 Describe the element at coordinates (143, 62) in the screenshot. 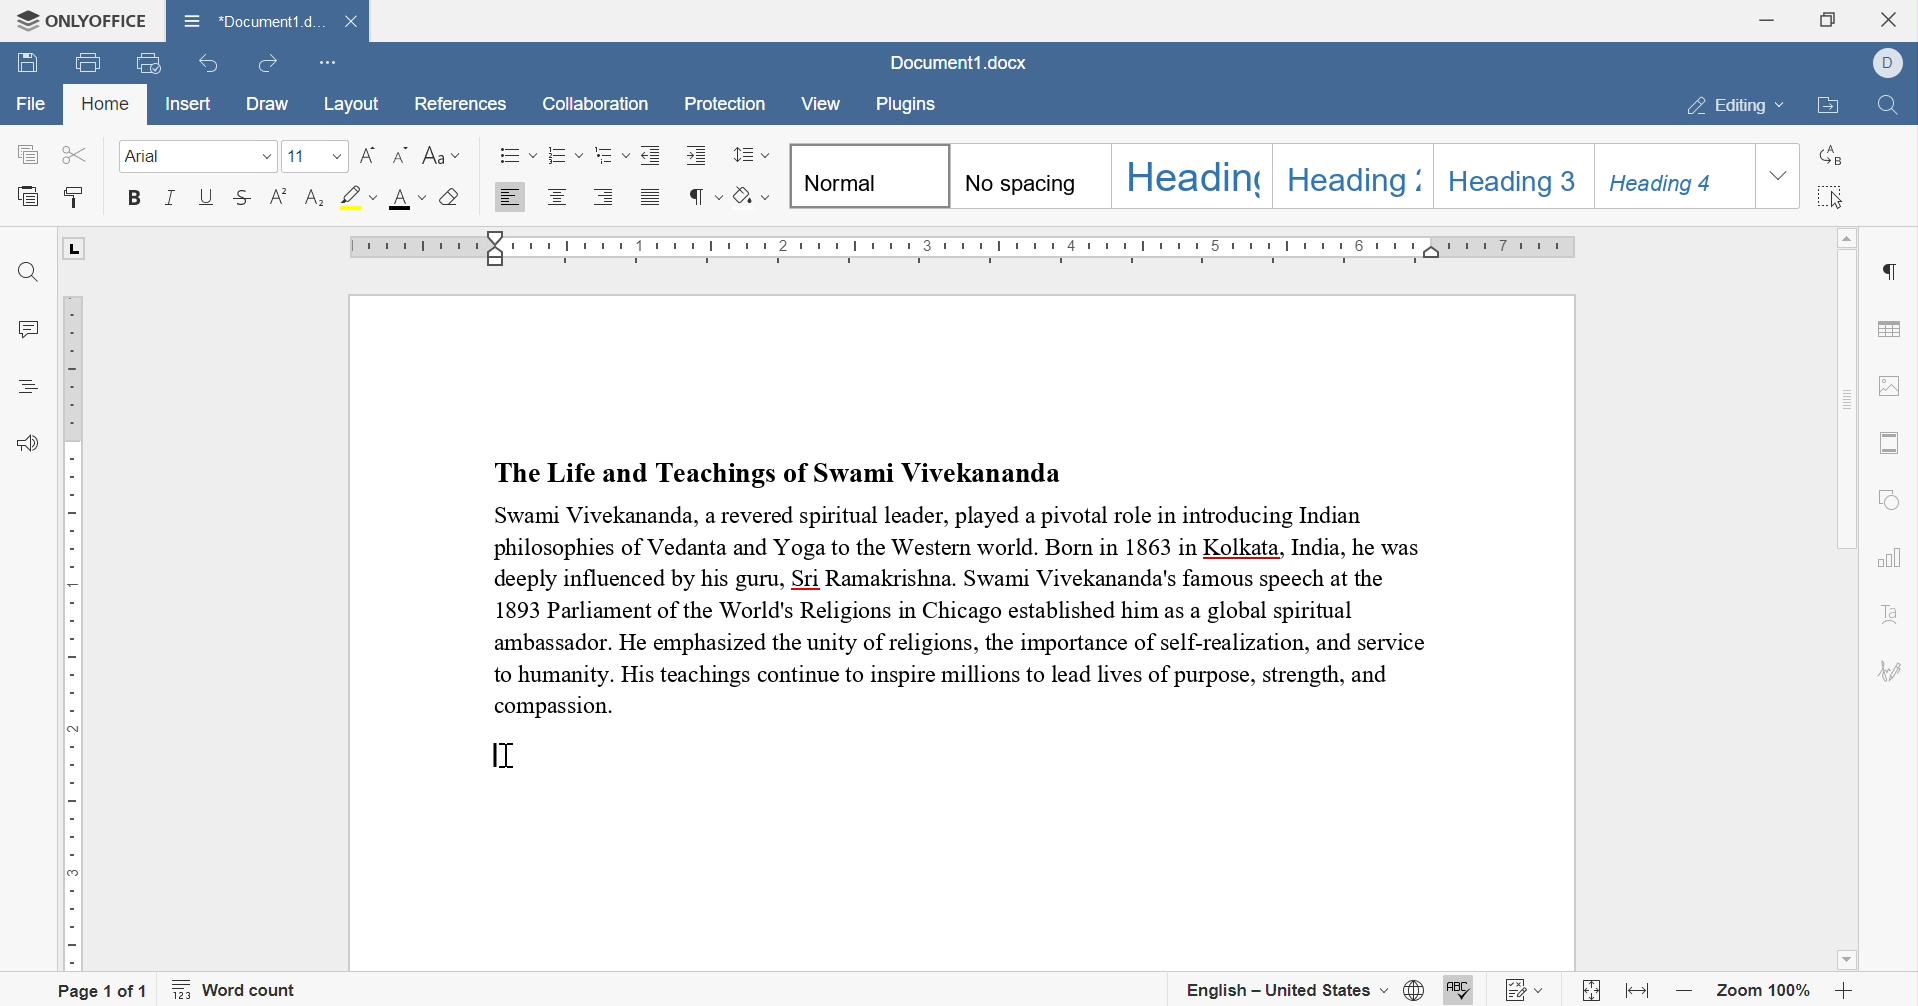

I see `quick print` at that location.